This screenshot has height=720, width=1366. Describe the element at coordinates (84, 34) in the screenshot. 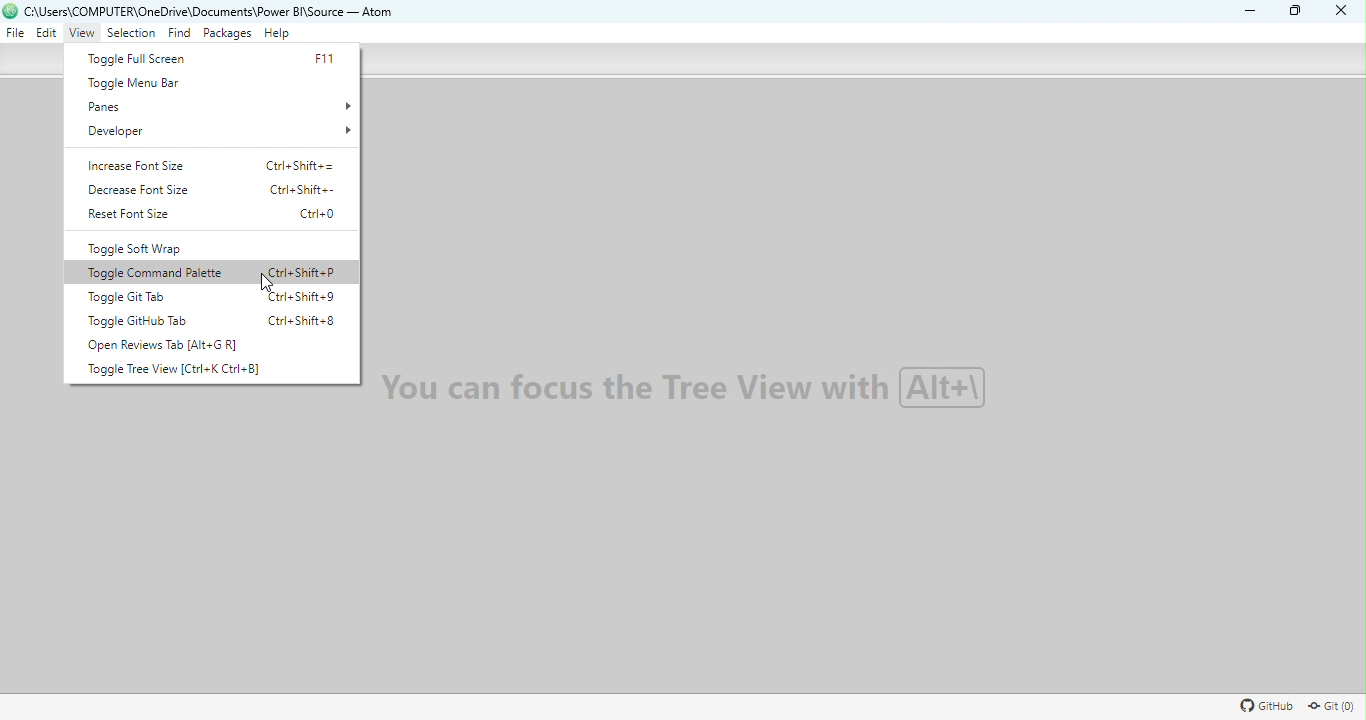

I see `View` at that location.